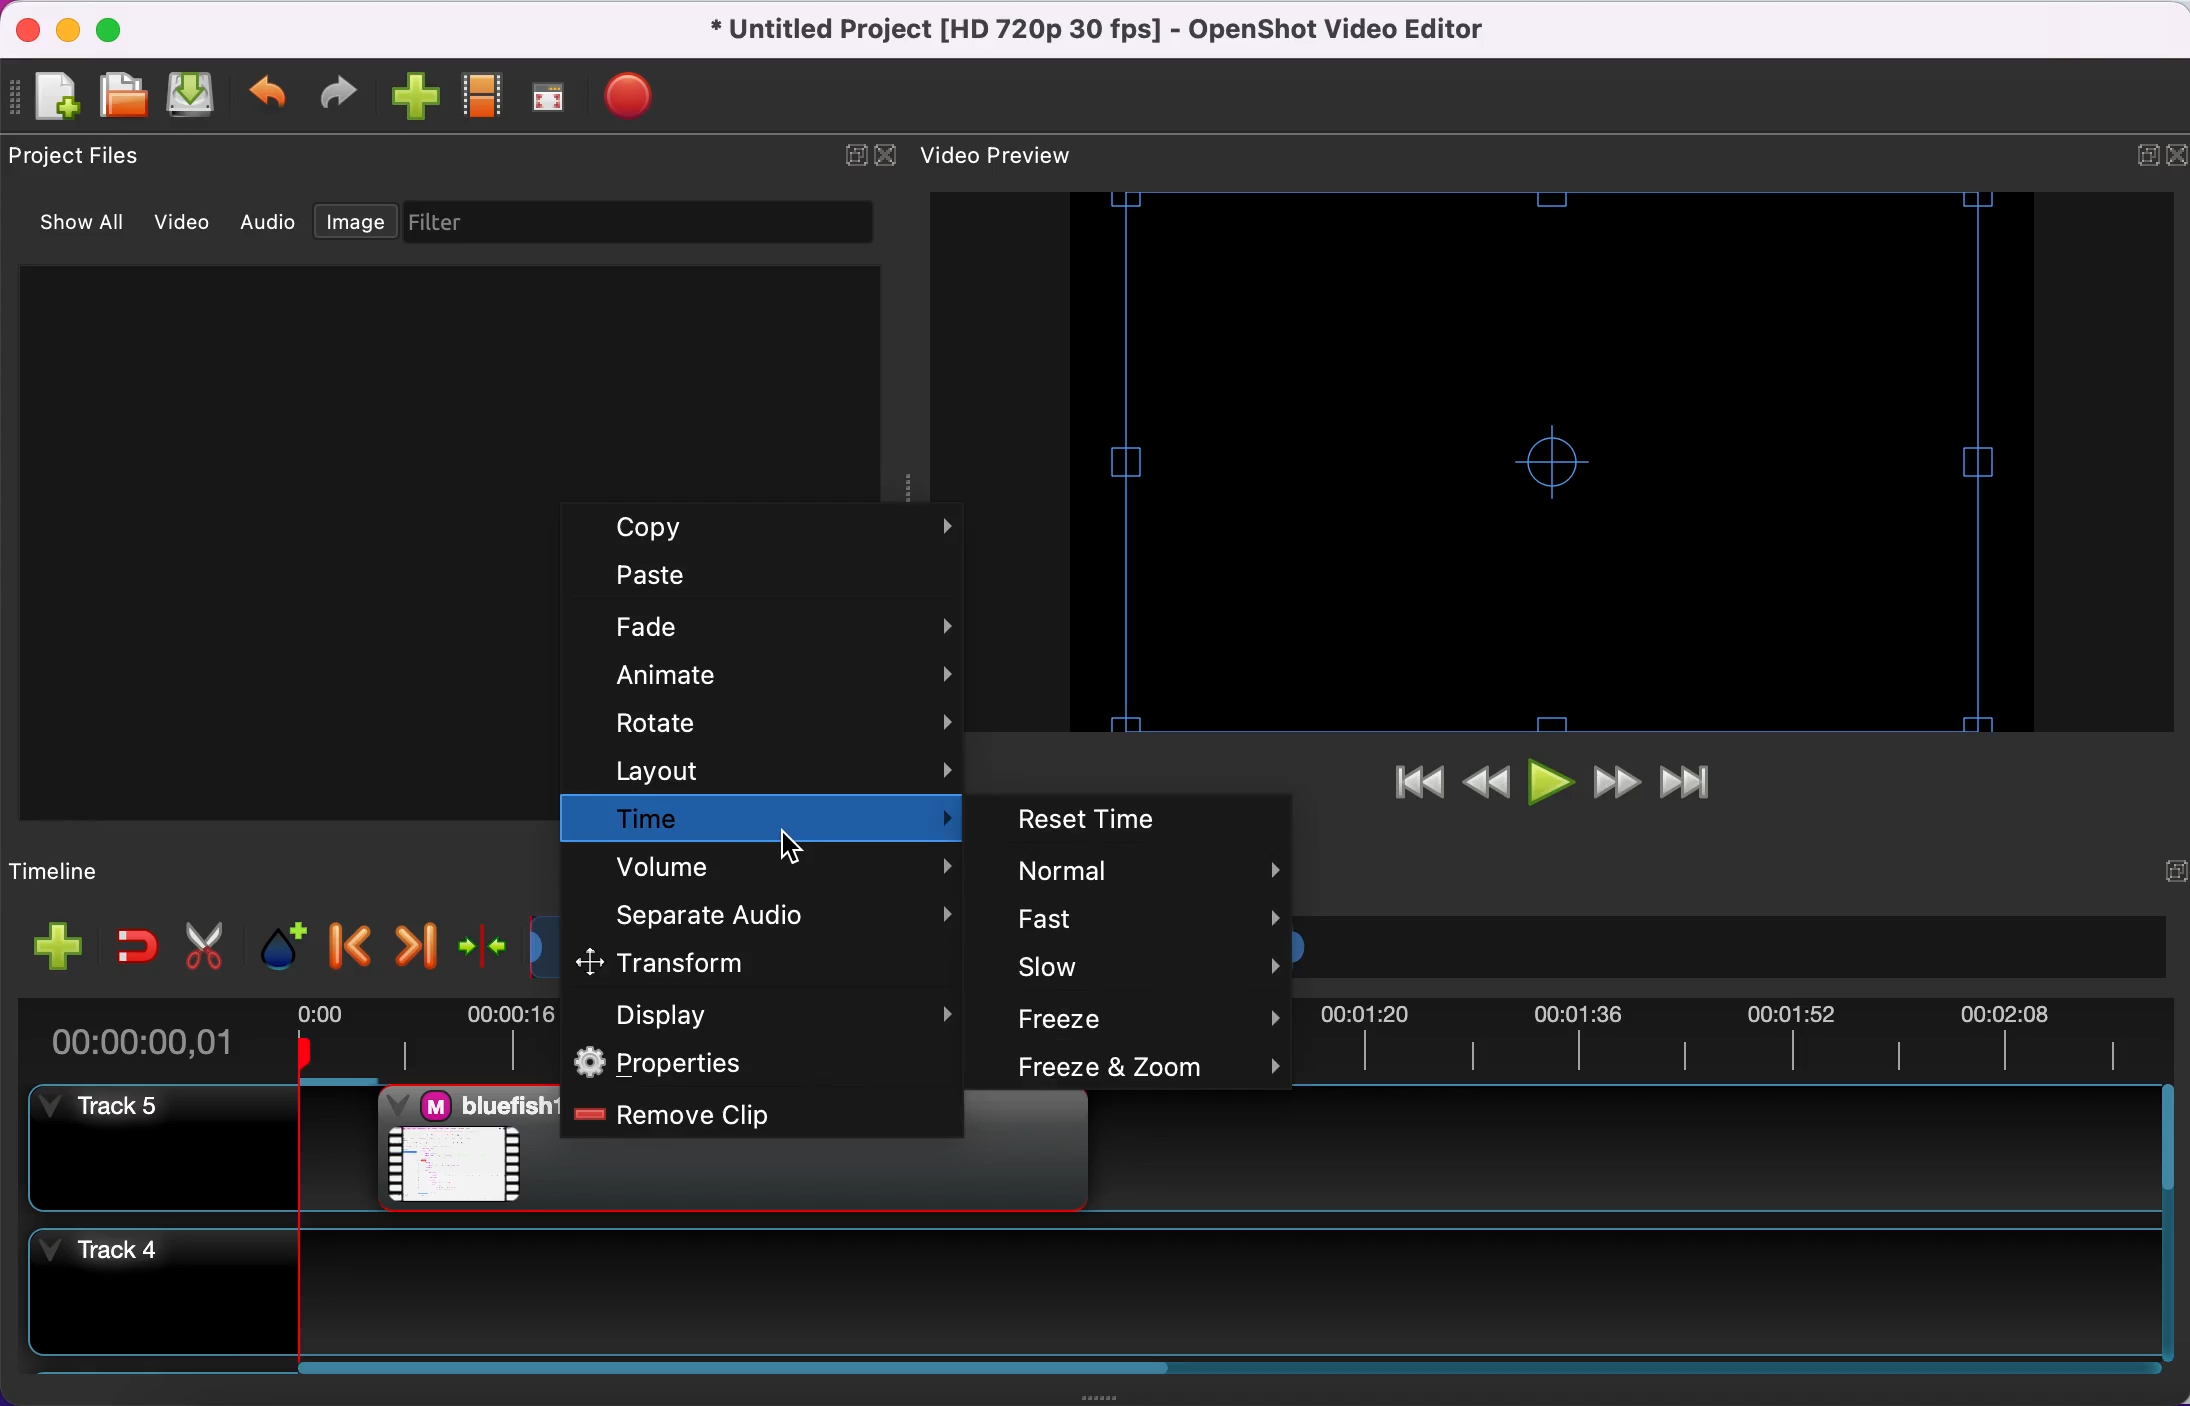 The width and height of the screenshot is (2190, 1406). I want to click on redo, so click(346, 98).